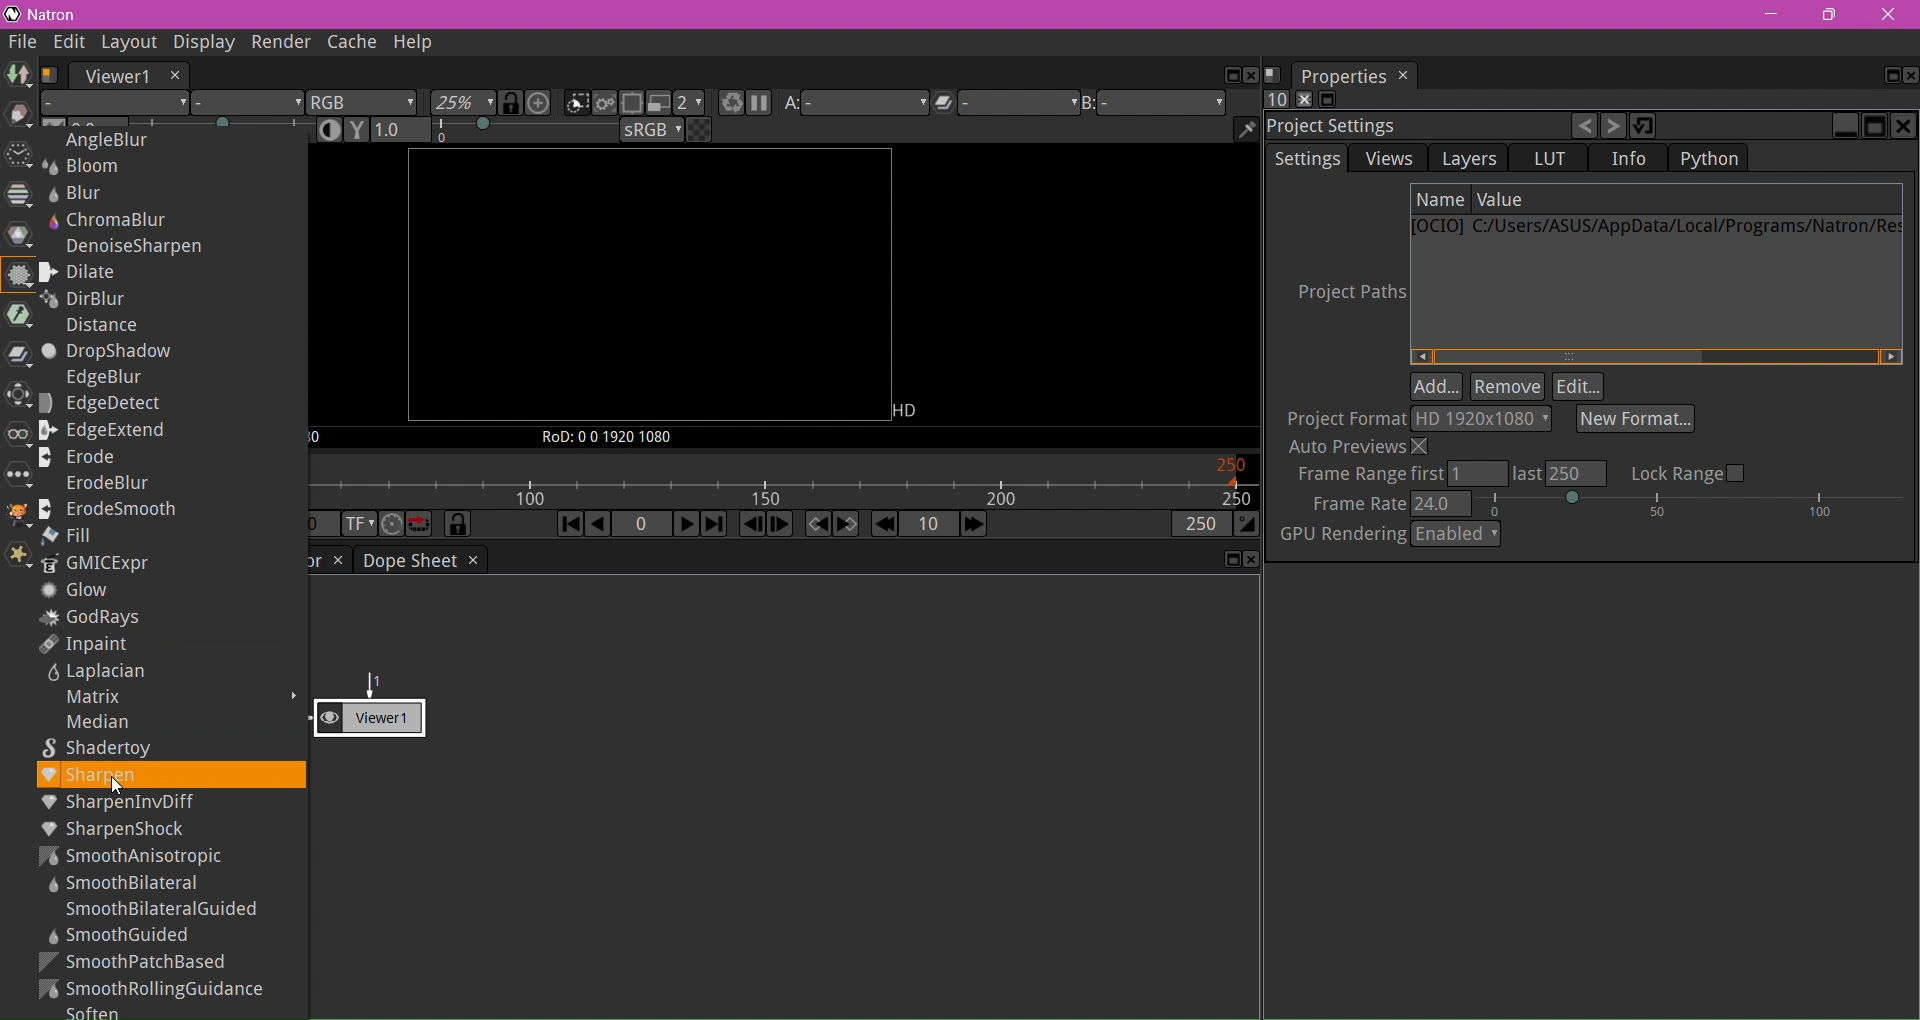 Image resolution: width=1920 pixels, height=1020 pixels. I want to click on Viewer playback framerate, in frames per second , so click(323, 525).